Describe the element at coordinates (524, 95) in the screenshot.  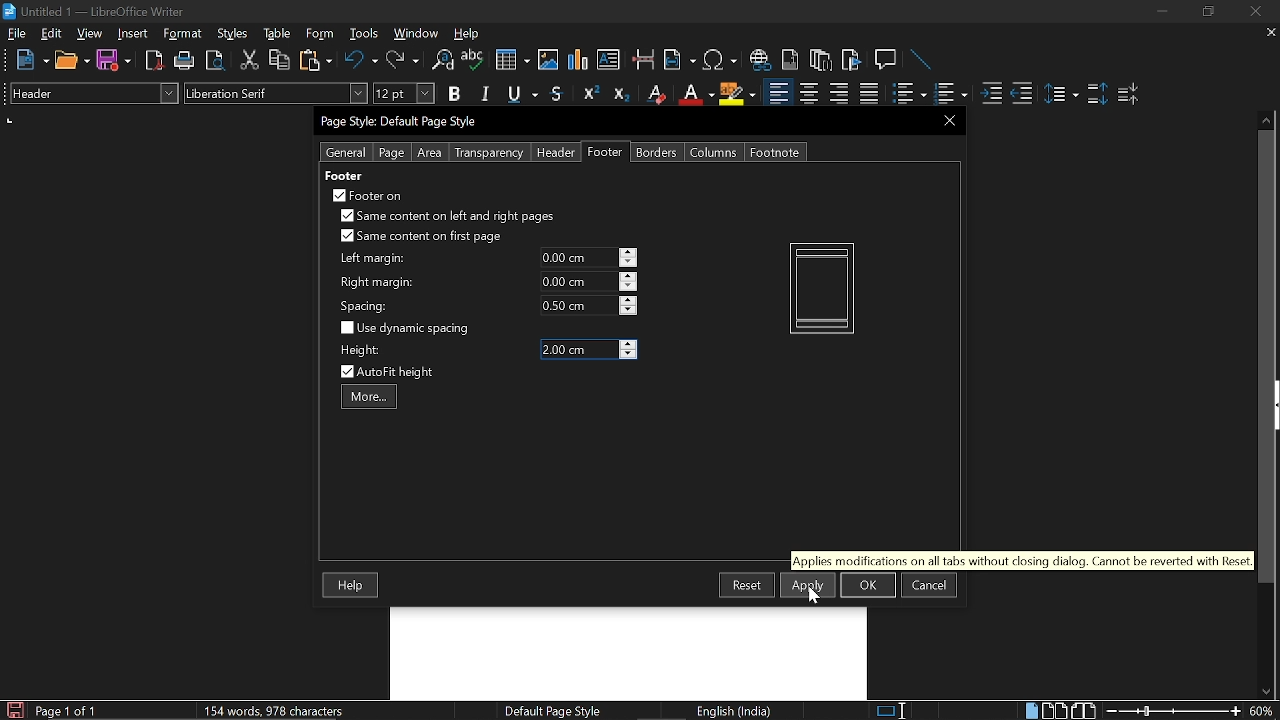
I see `Underline` at that location.